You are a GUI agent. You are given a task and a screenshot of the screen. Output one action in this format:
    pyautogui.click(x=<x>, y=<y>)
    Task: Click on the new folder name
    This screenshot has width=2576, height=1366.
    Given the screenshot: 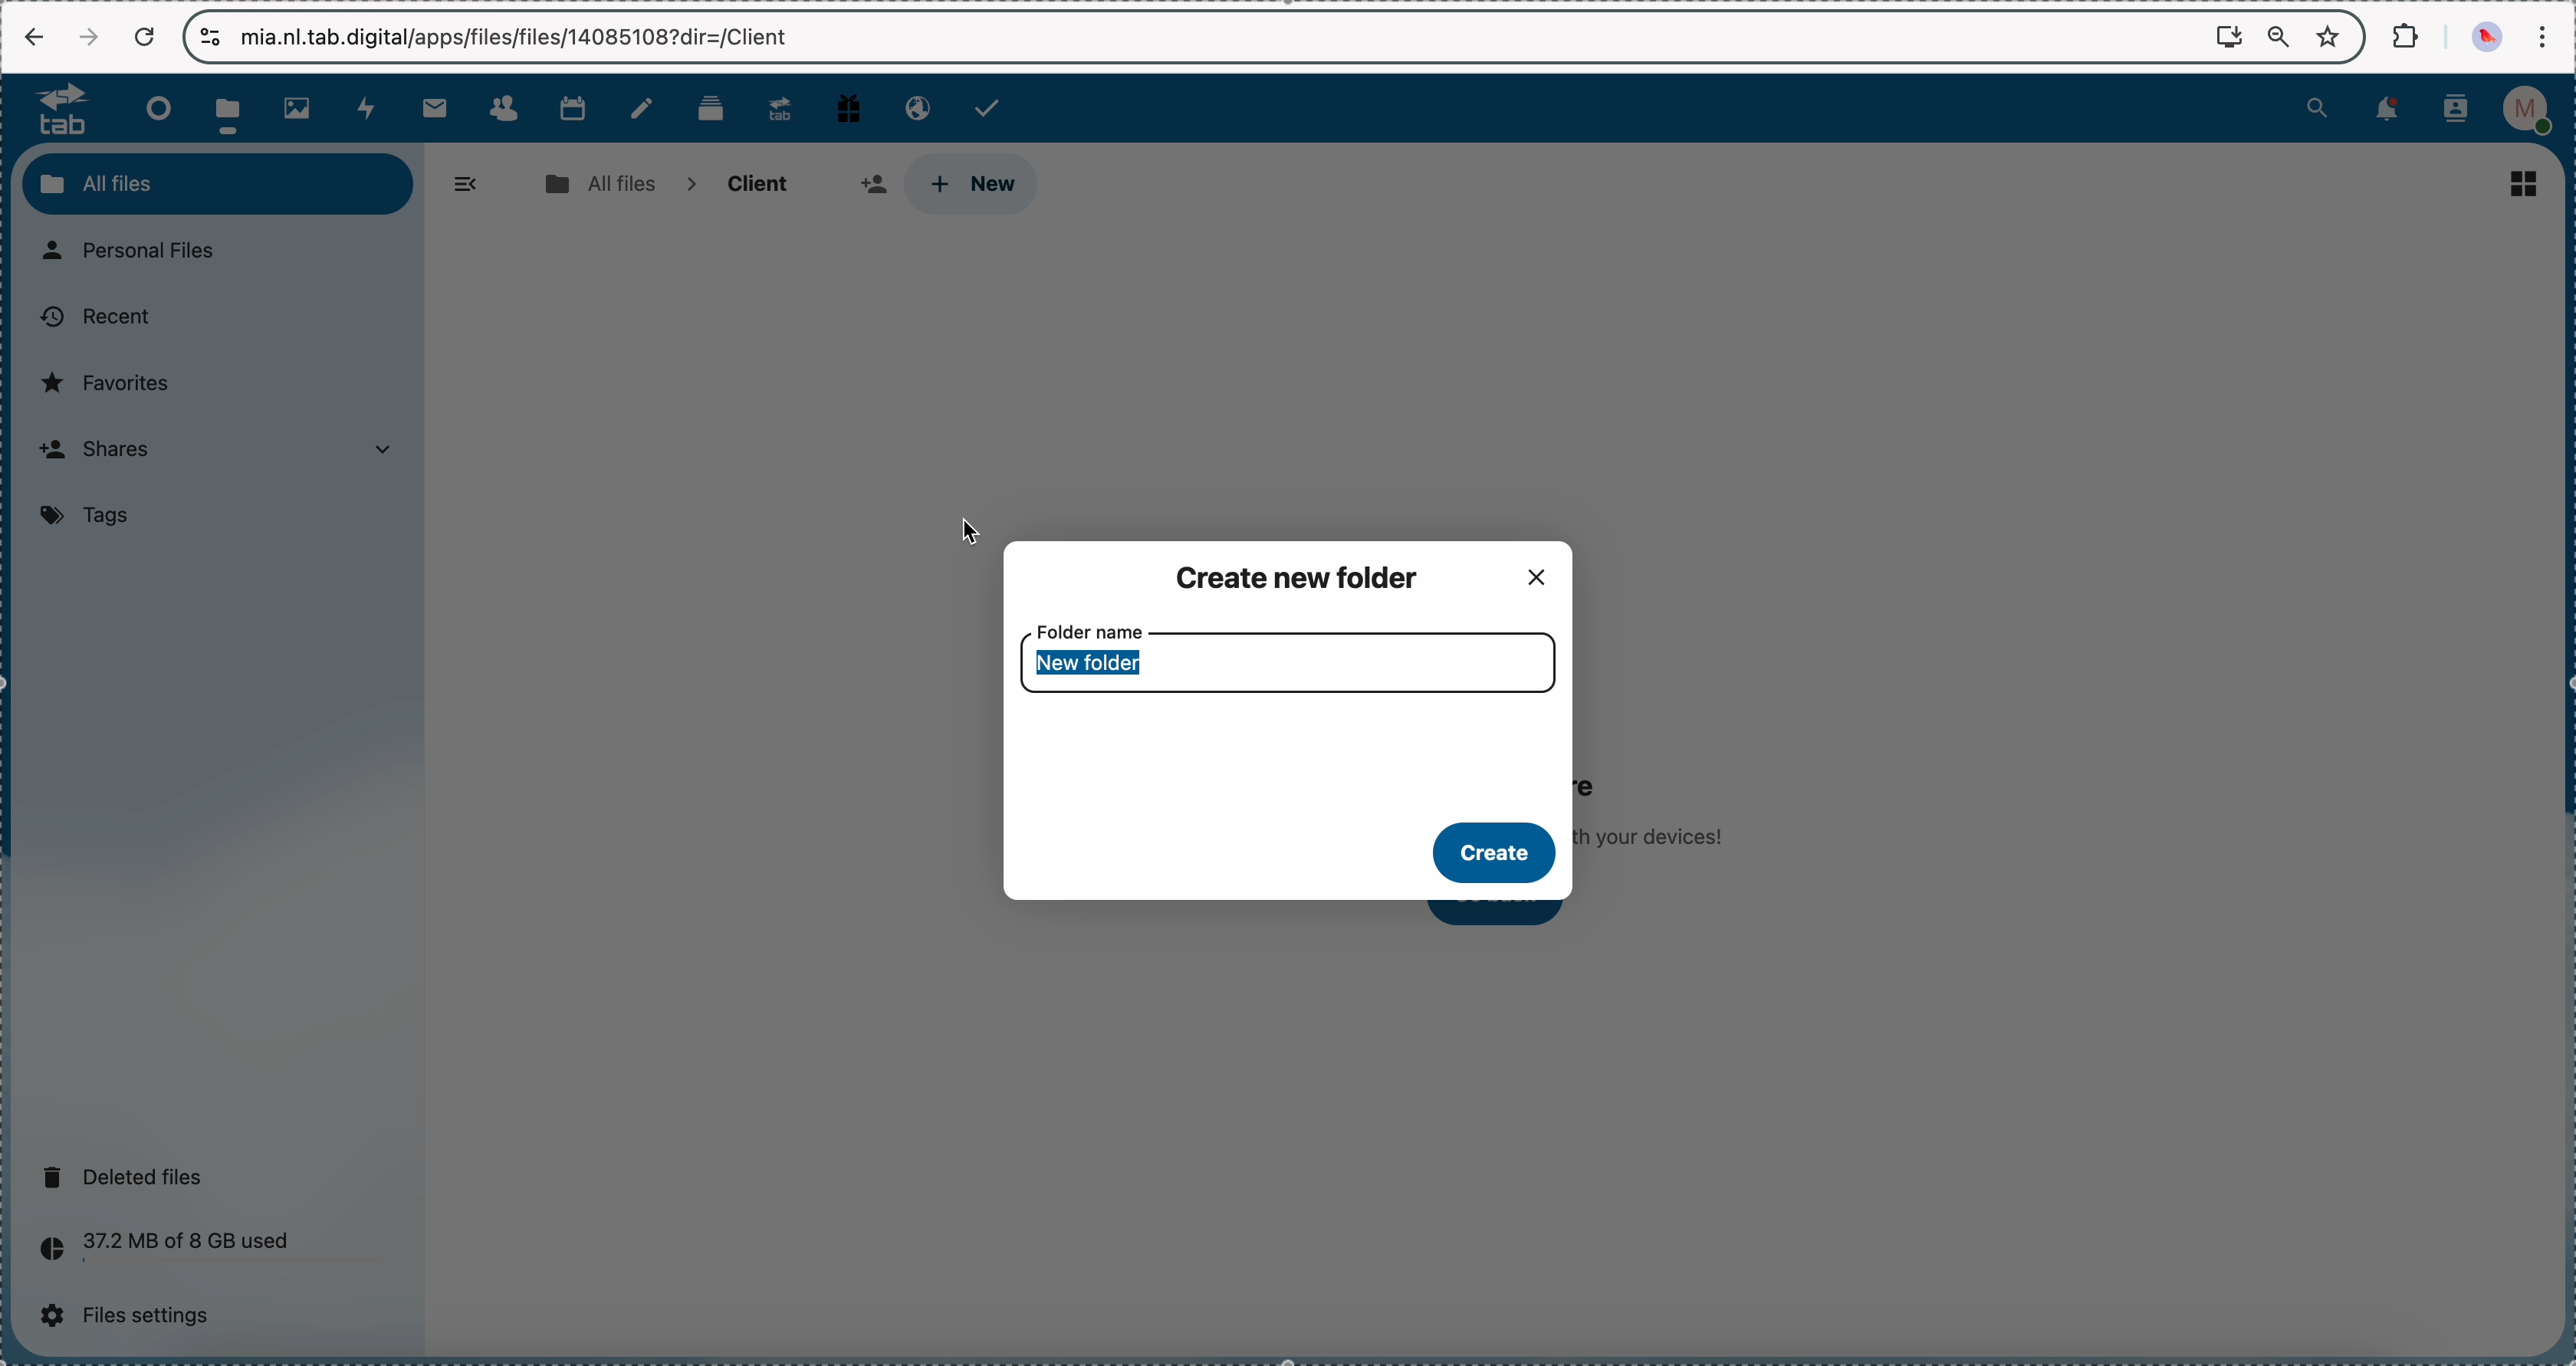 What is the action you would take?
    pyautogui.click(x=1088, y=672)
    